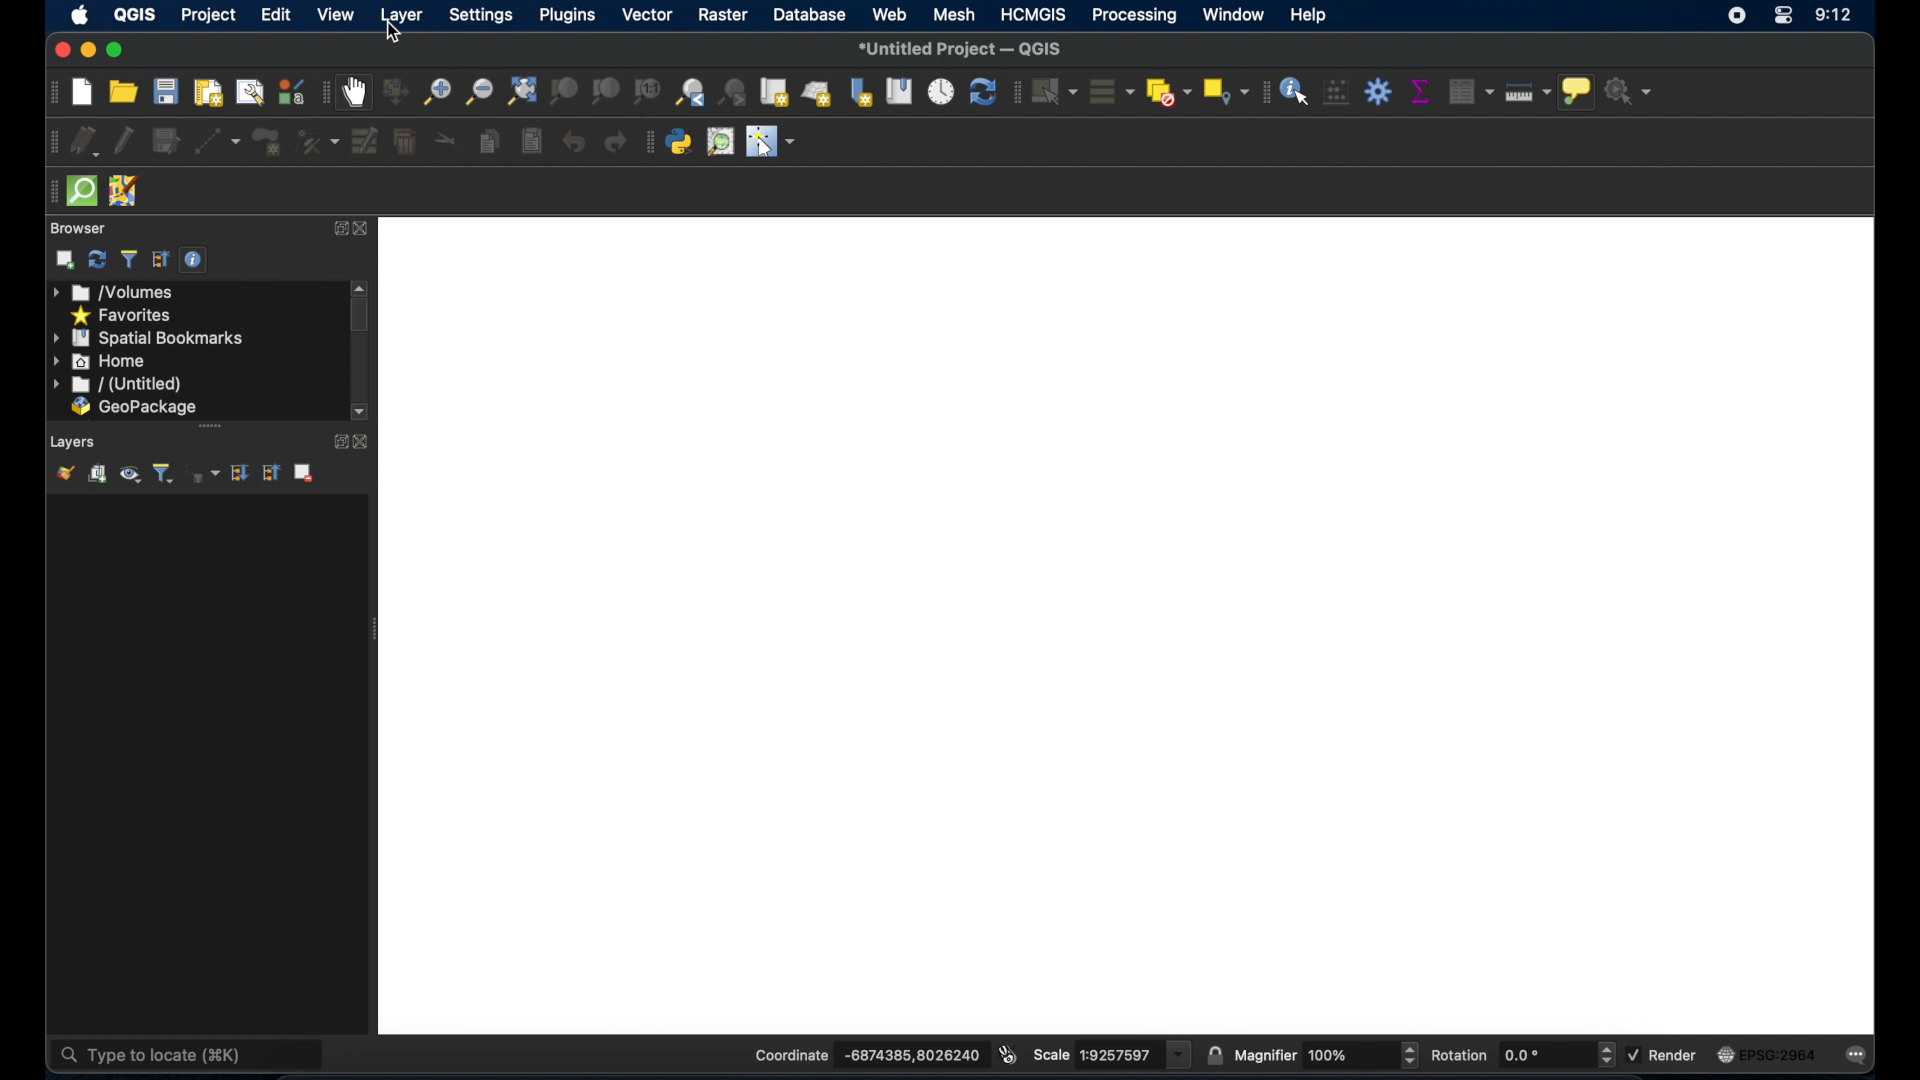 The height and width of the screenshot is (1080, 1920). What do you see at coordinates (773, 142) in the screenshot?
I see `switches mouse to a configurable pointer` at bounding box center [773, 142].